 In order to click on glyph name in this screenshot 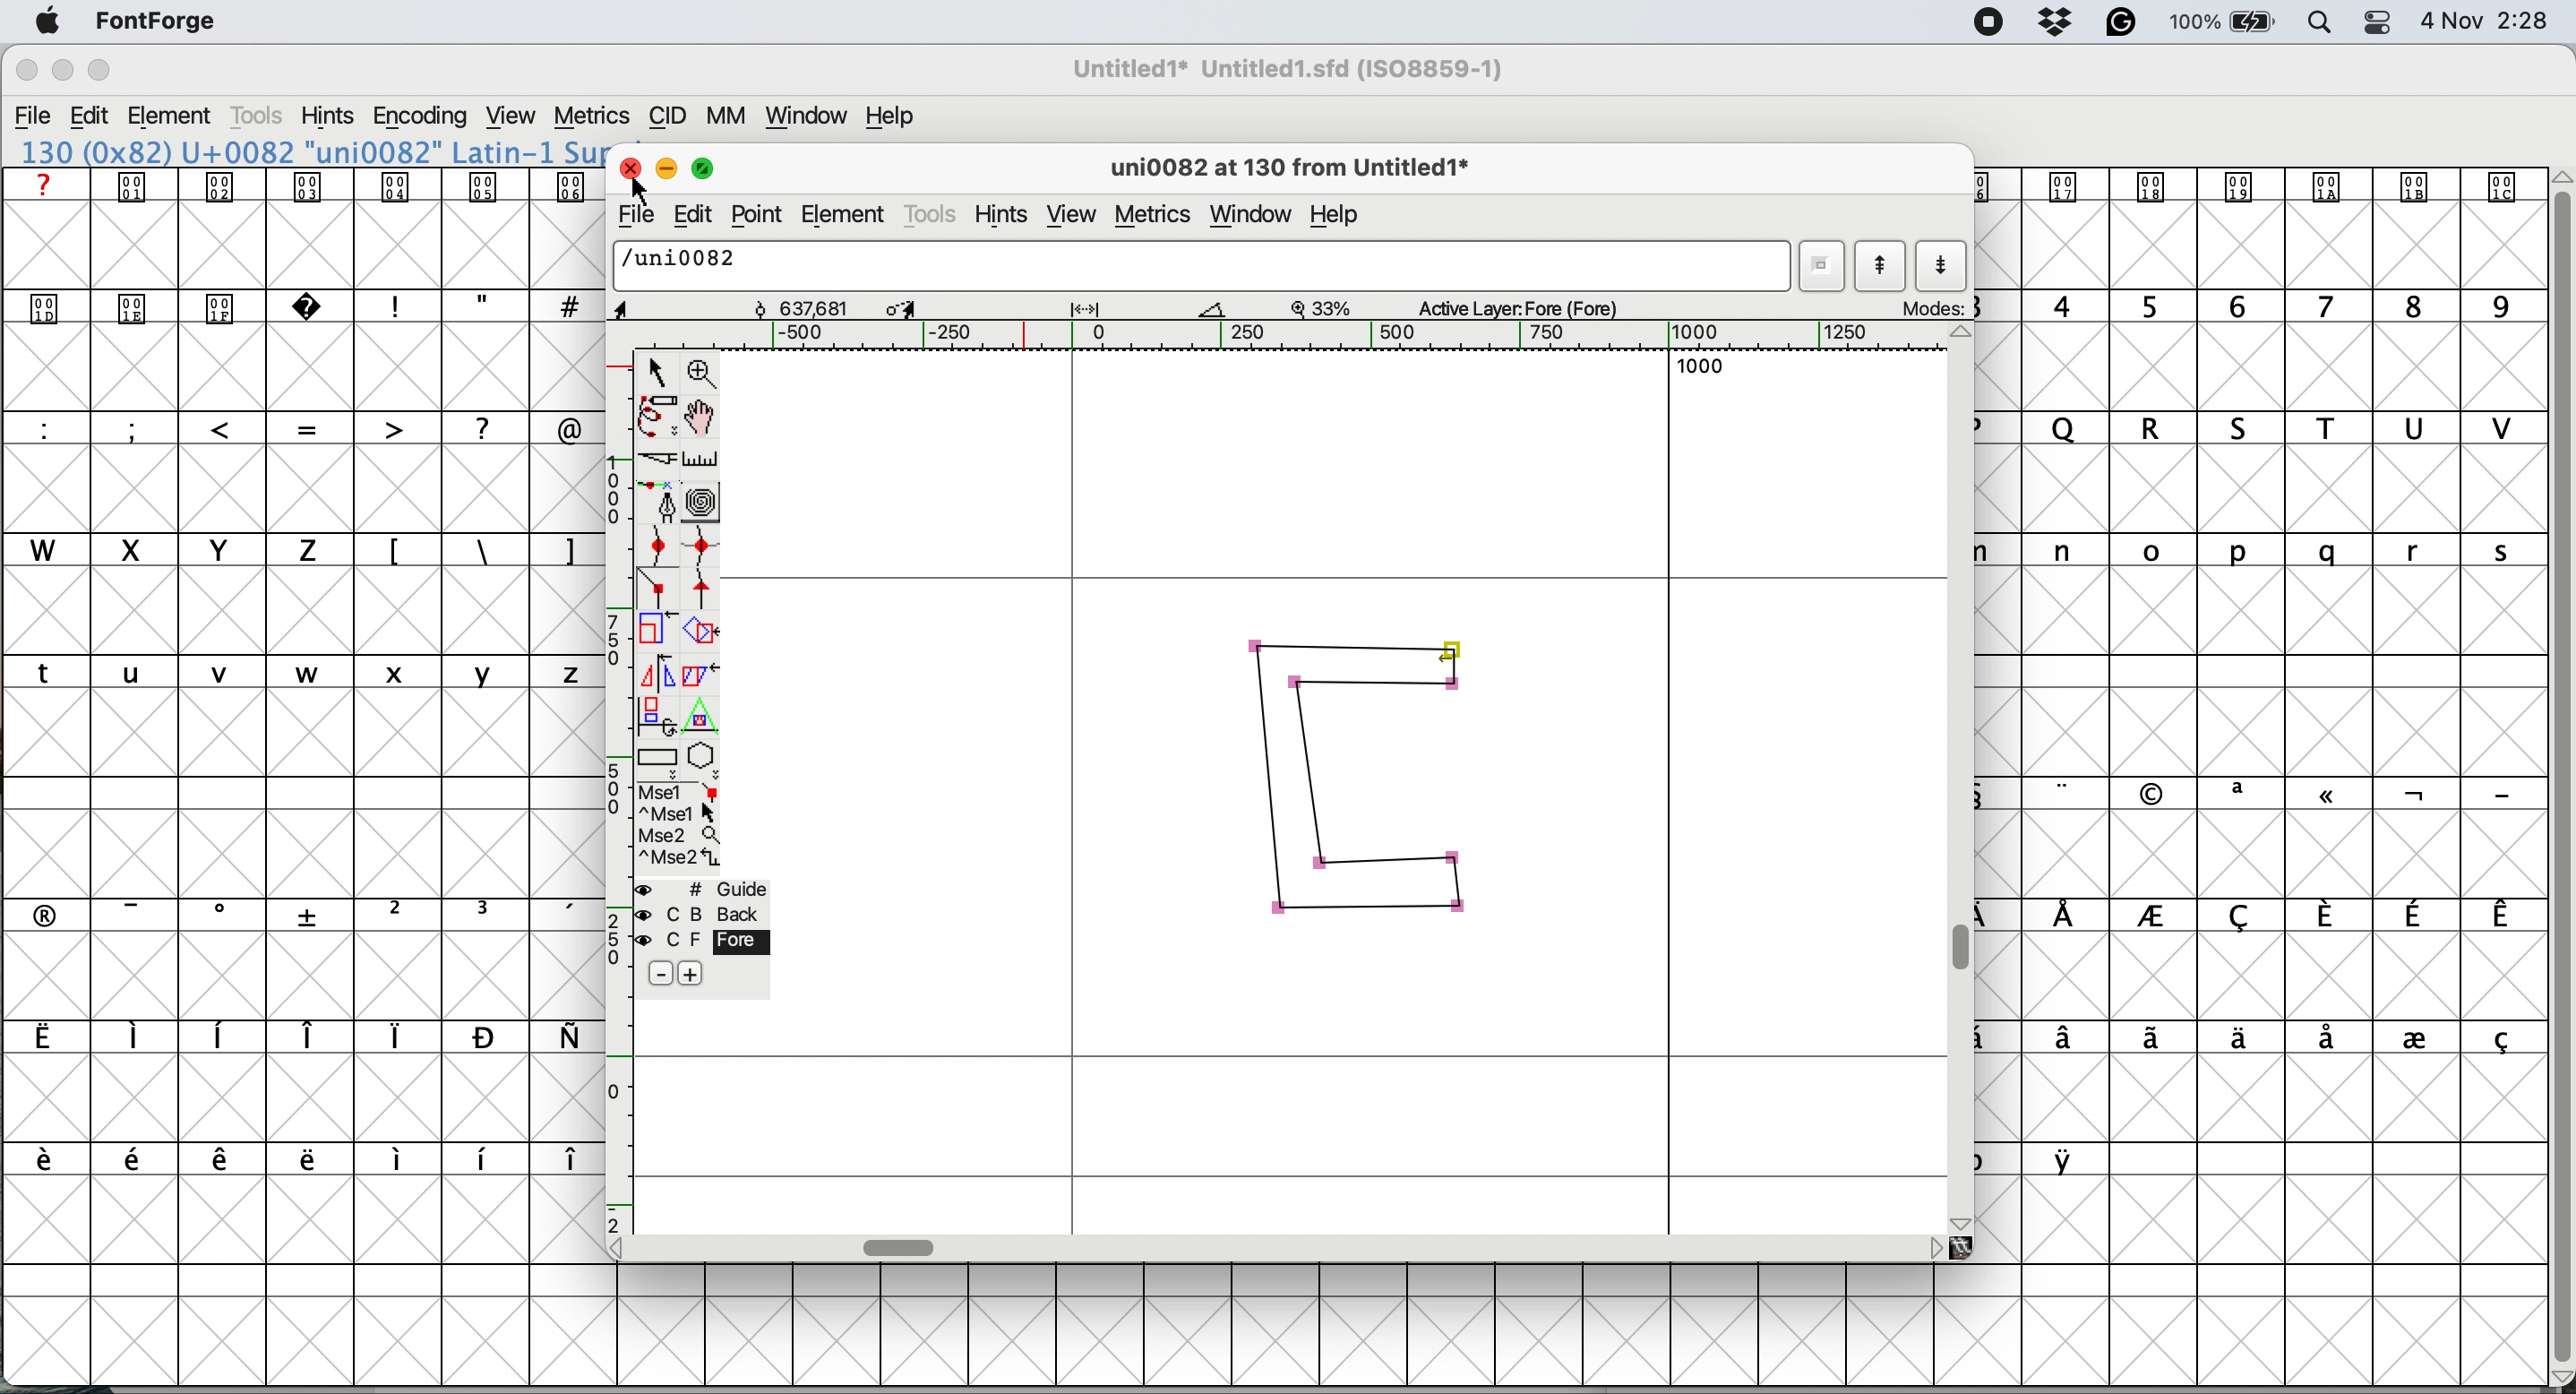, I will do `click(1286, 170)`.